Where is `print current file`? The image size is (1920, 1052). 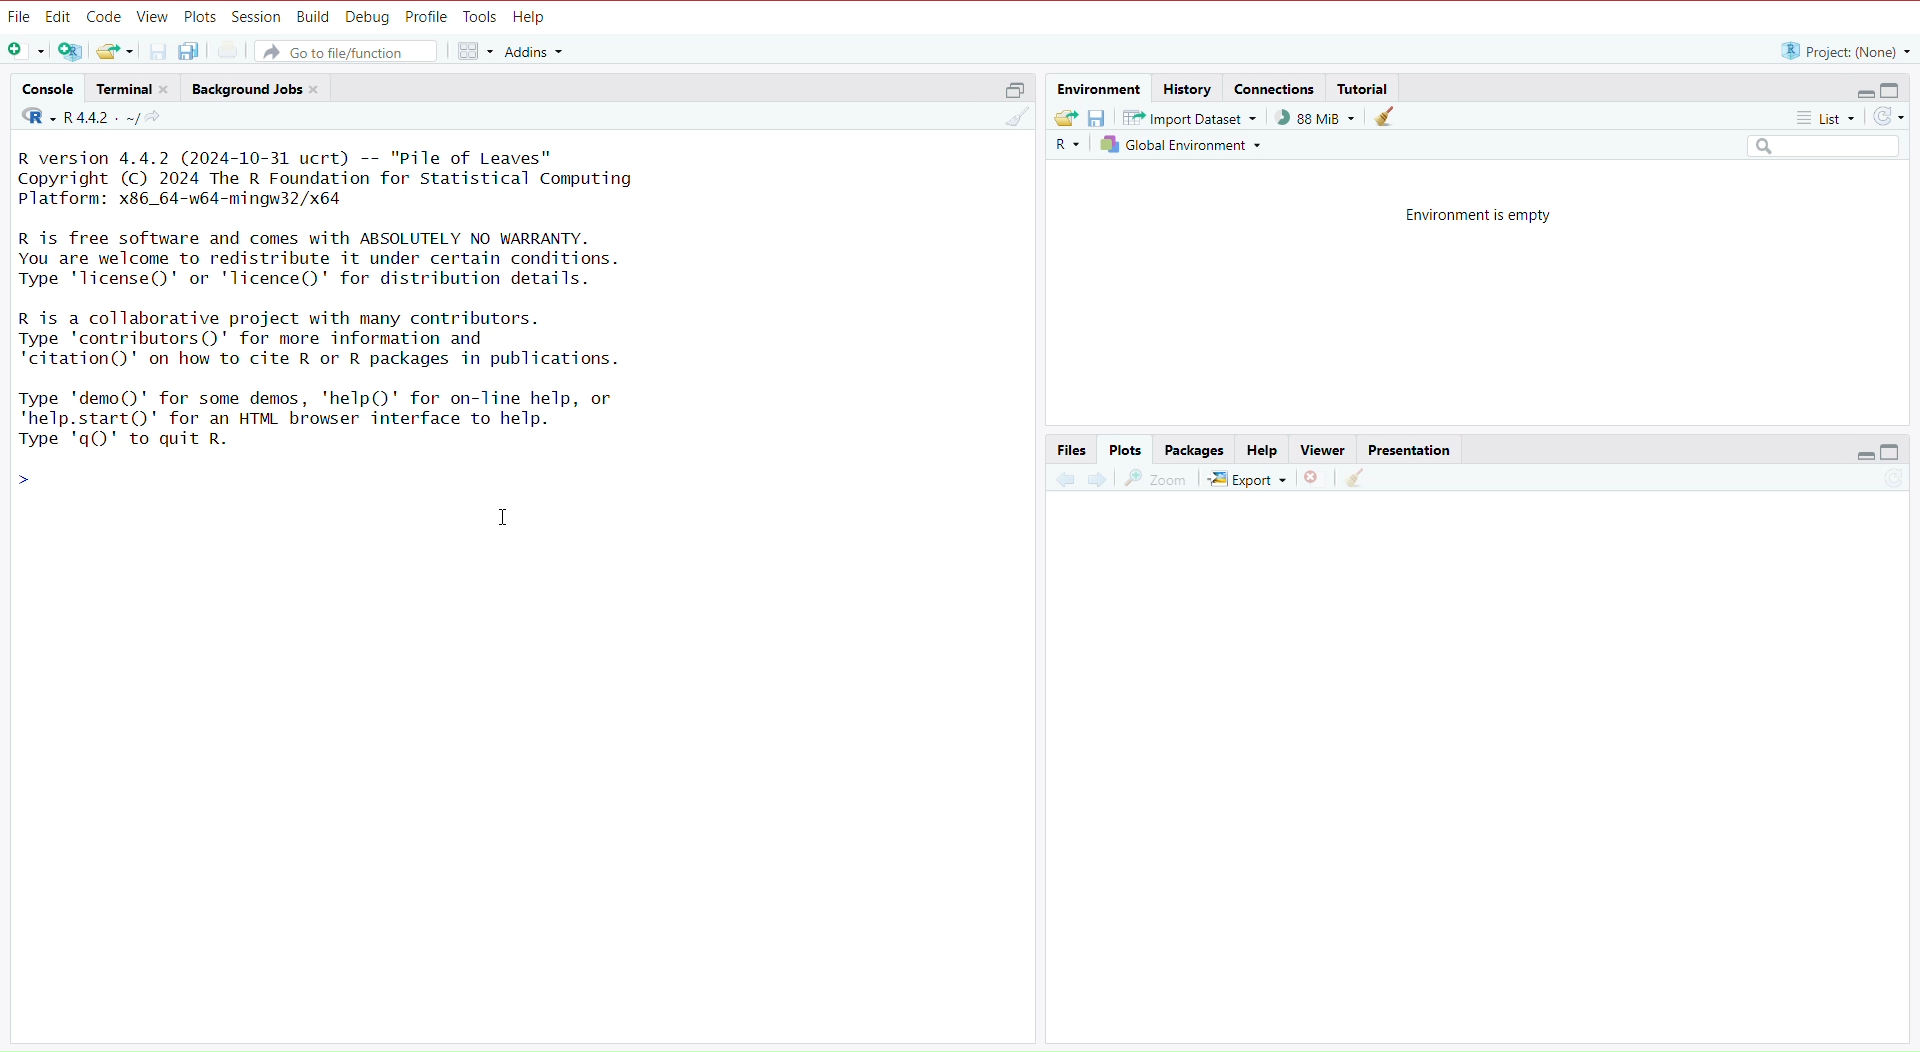
print current file is located at coordinates (231, 51).